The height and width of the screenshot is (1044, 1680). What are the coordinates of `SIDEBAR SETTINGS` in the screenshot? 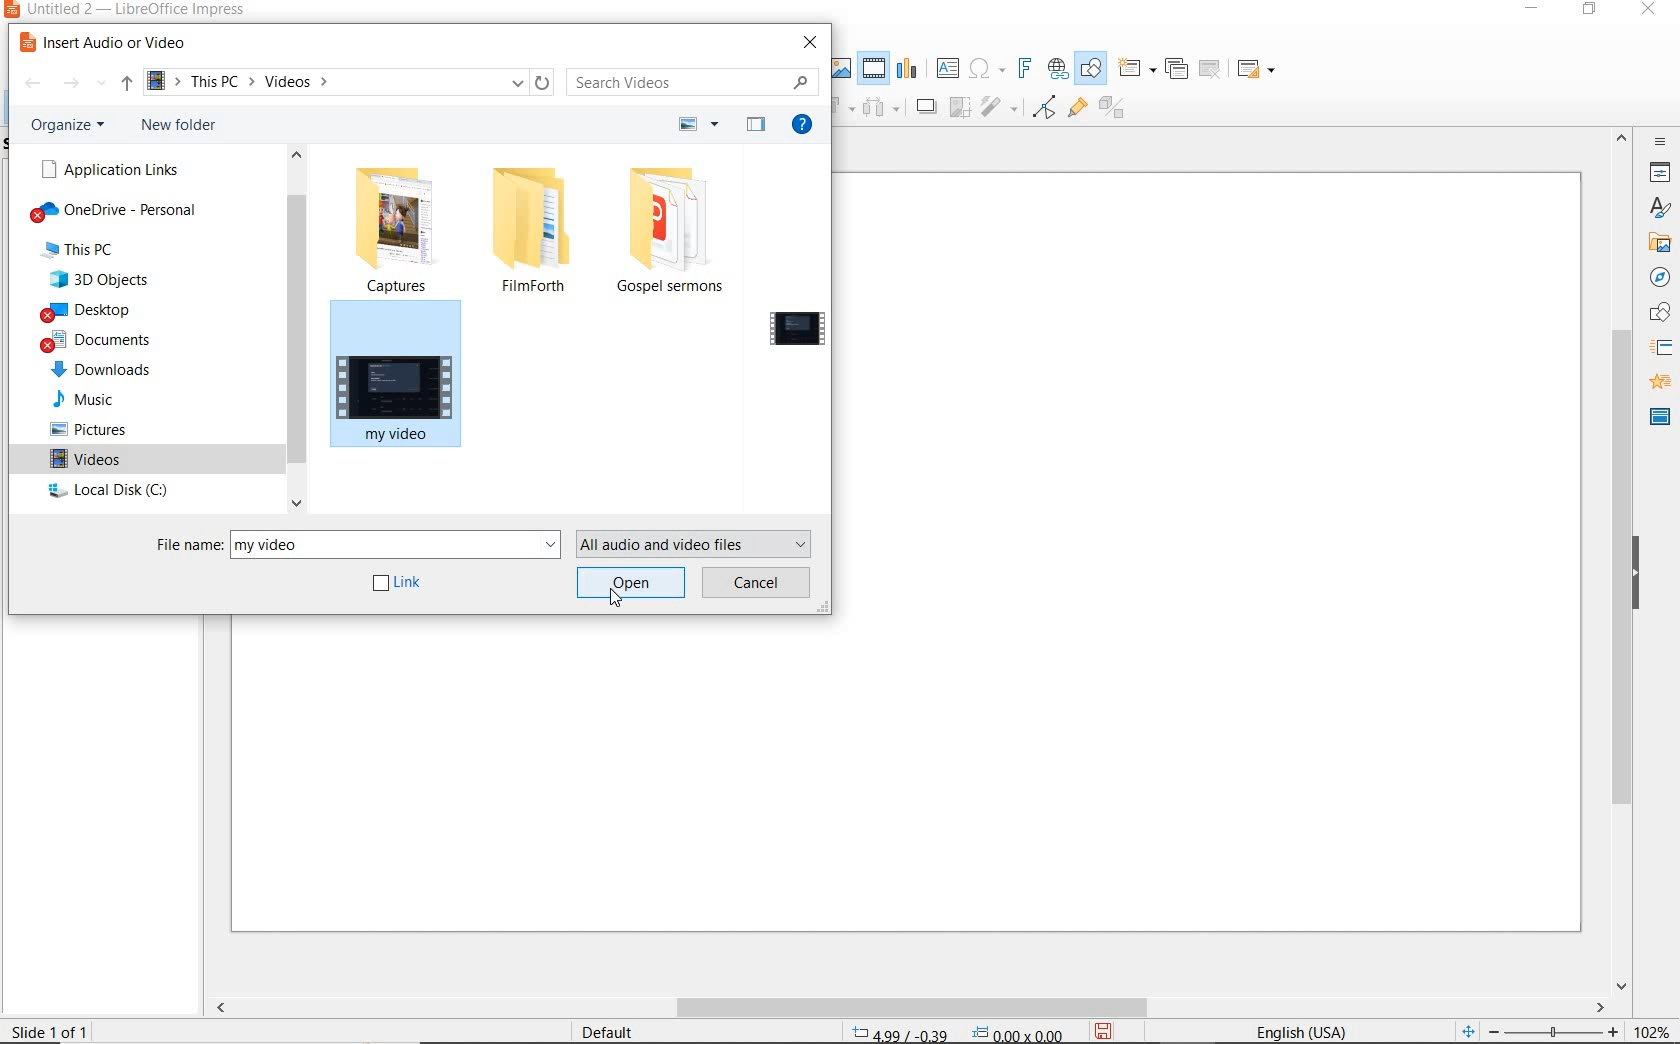 It's located at (1660, 142).